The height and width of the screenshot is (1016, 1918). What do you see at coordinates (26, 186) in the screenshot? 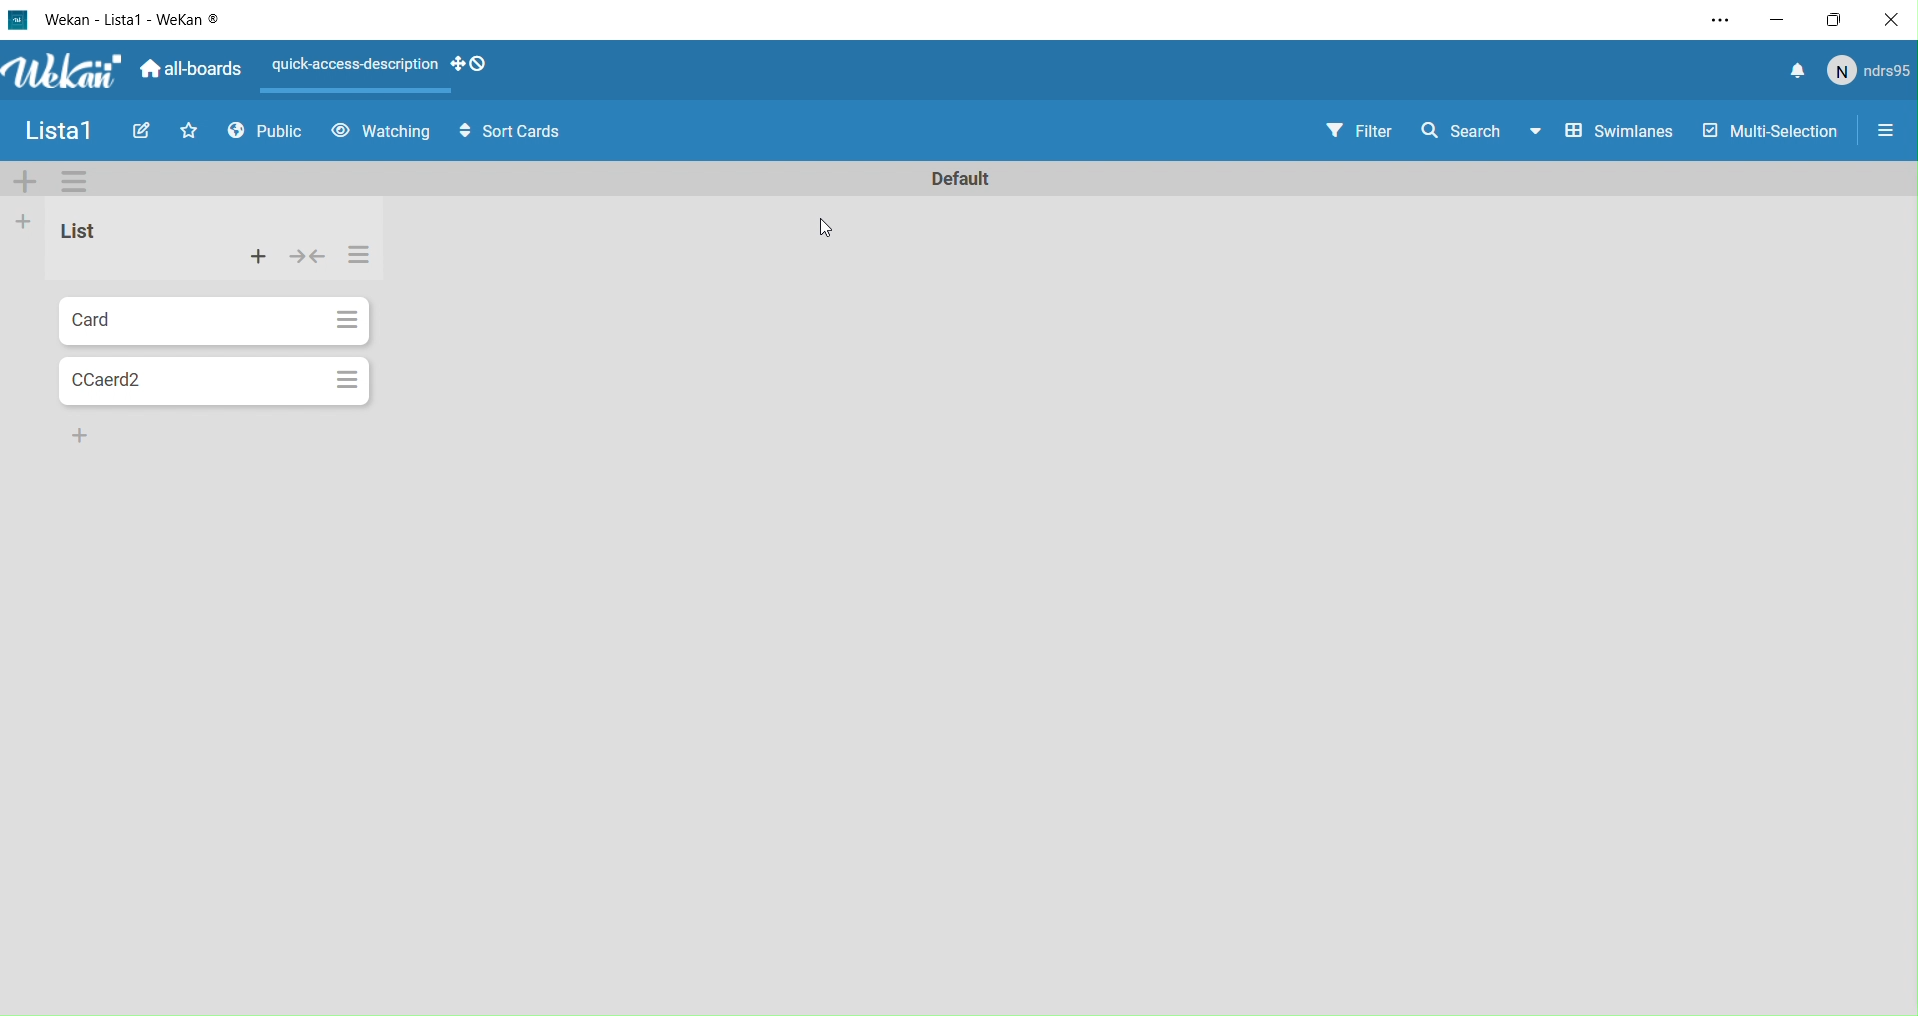
I see `Add` at bounding box center [26, 186].